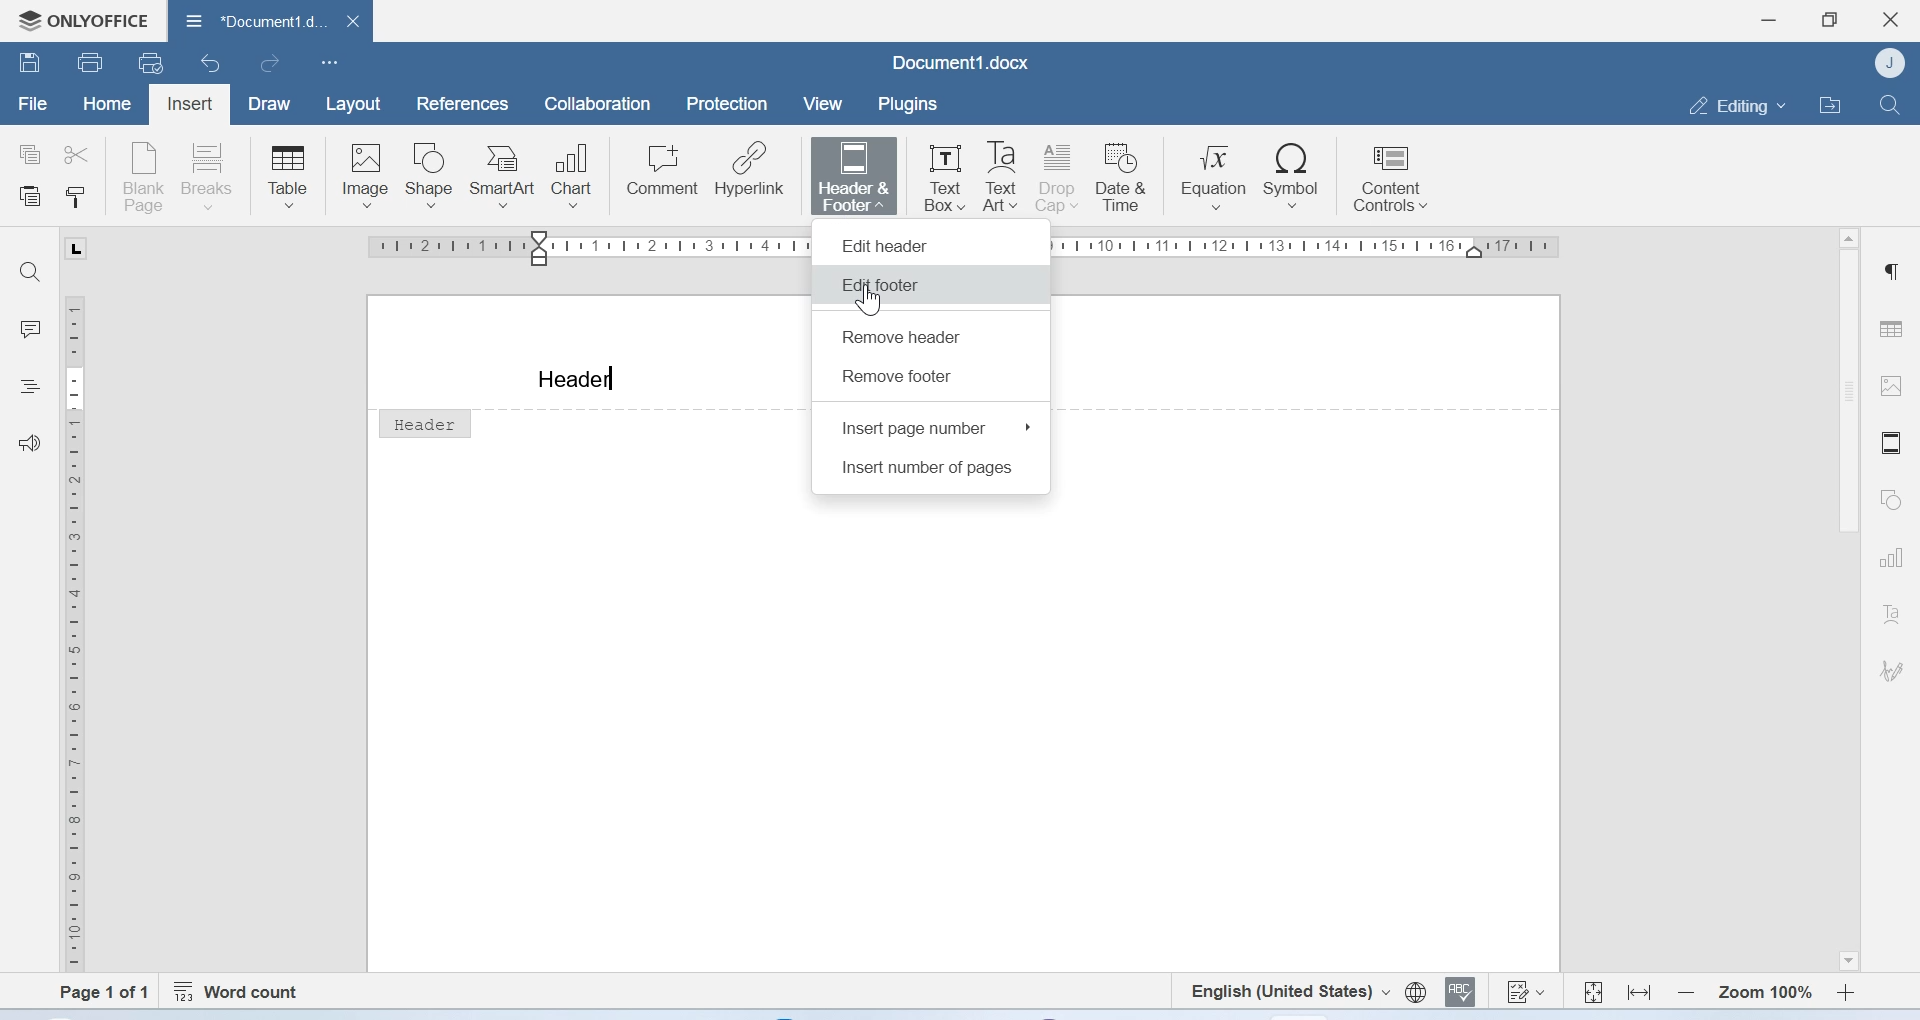  I want to click on Set text language, so click(1290, 991).